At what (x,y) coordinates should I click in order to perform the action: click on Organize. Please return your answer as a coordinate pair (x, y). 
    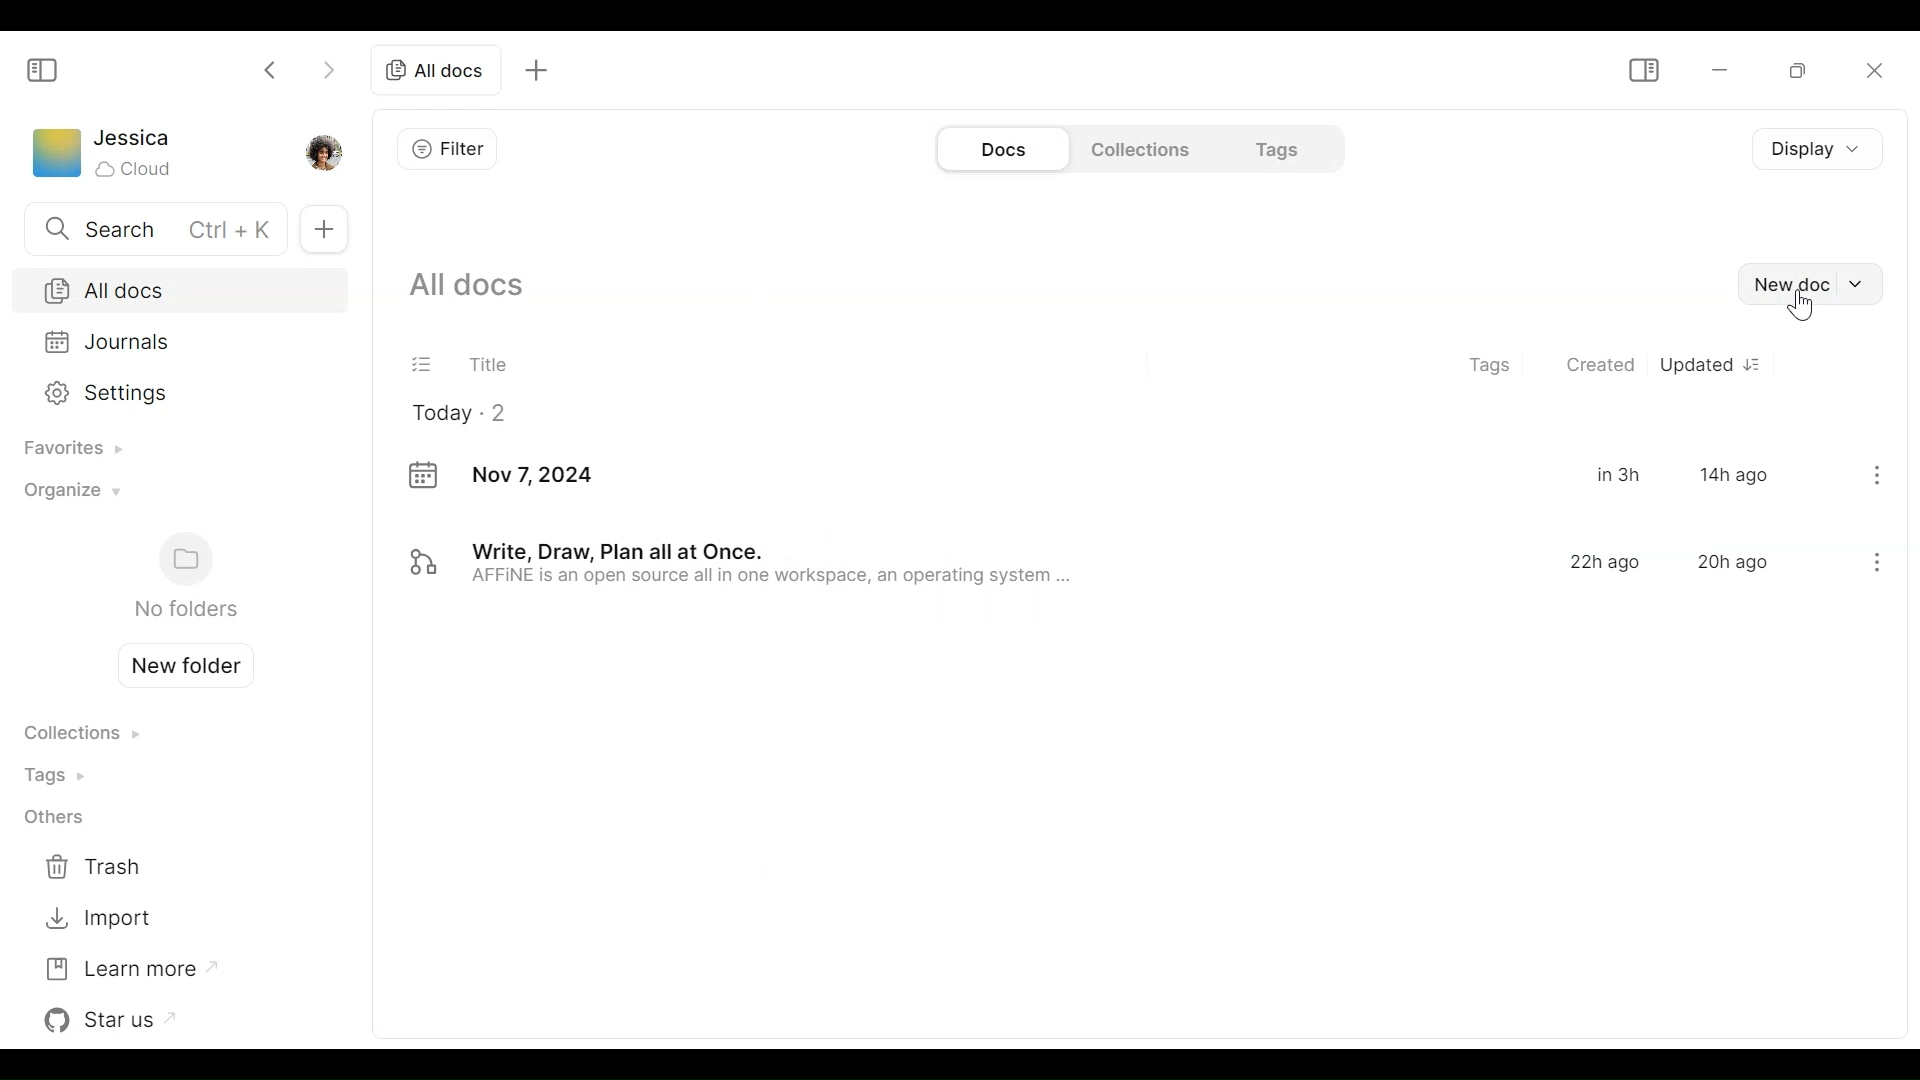
    Looking at the image, I should click on (67, 496).